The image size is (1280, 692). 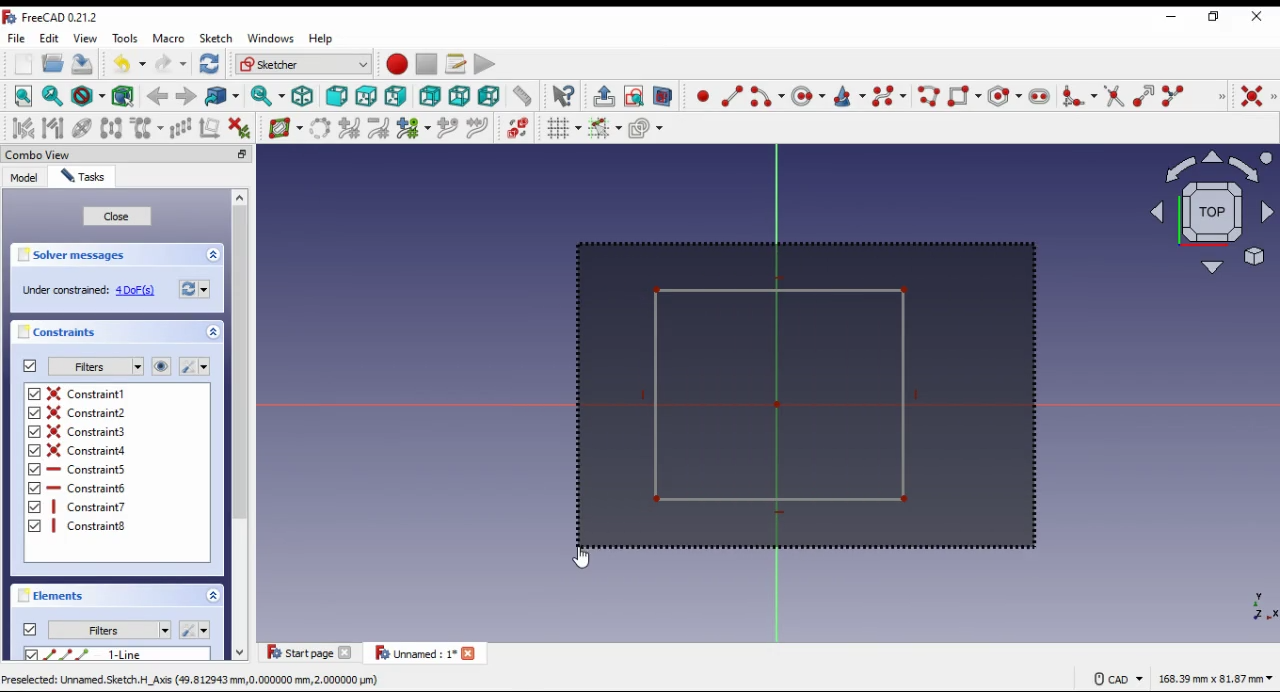 What do you see at coordinates (477, 128) in the screenshot?
I see `join curves` at bounding box center [477, 128].